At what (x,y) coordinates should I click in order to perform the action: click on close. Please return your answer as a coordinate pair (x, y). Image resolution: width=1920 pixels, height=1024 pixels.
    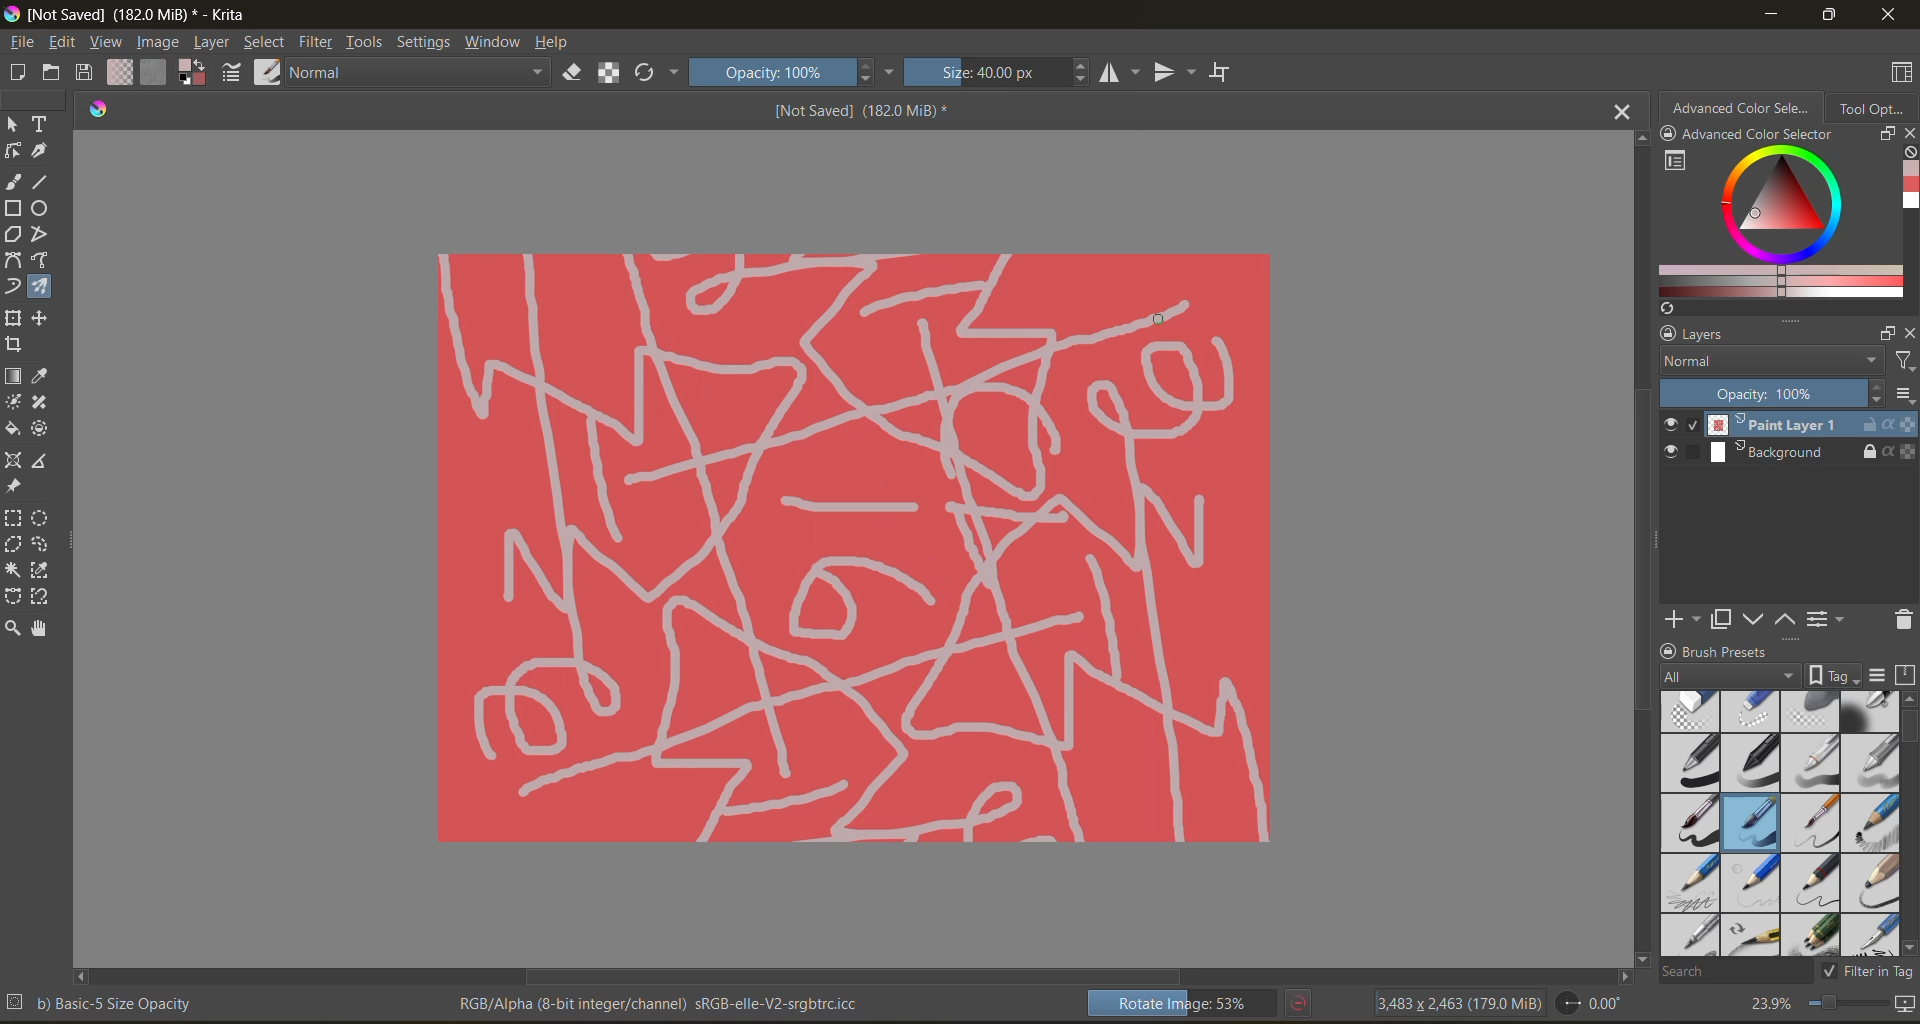
    Looking at the image, I should click on (1891, 16).